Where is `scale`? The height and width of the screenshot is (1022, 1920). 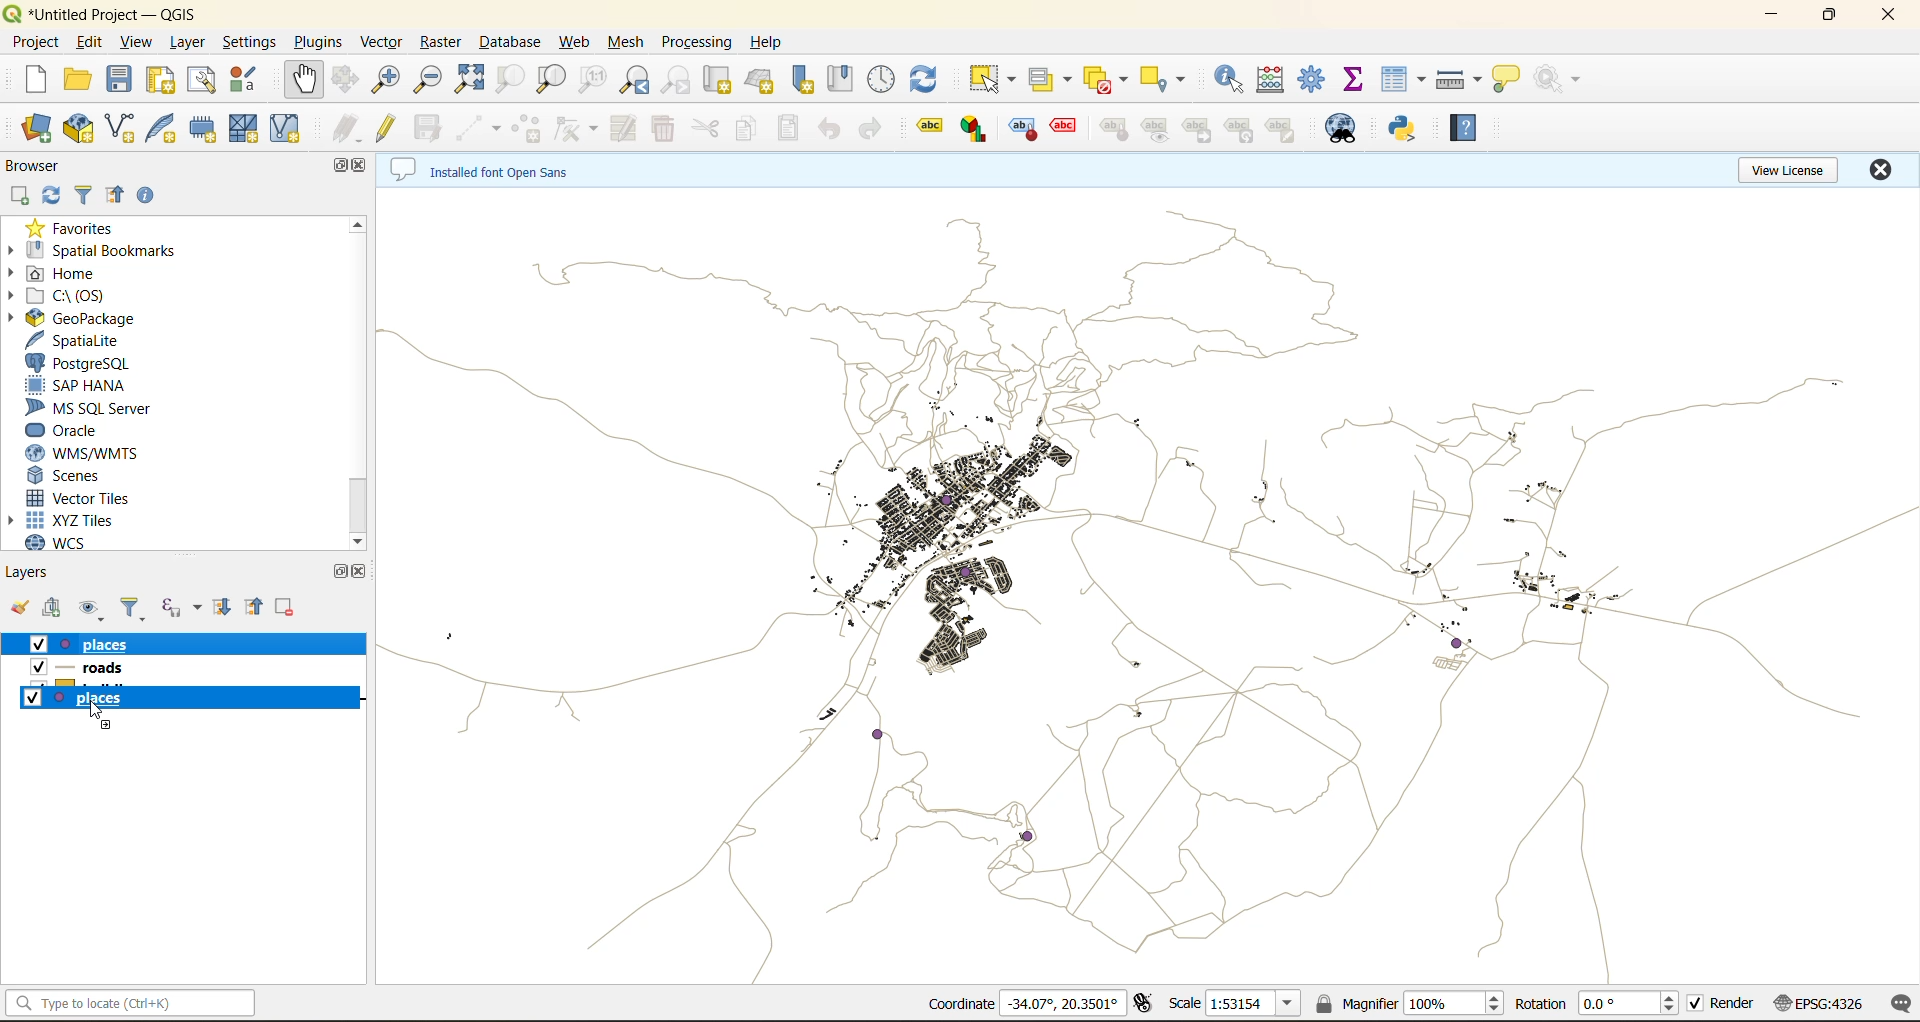 scale is located at coordinates (1241, 1004).